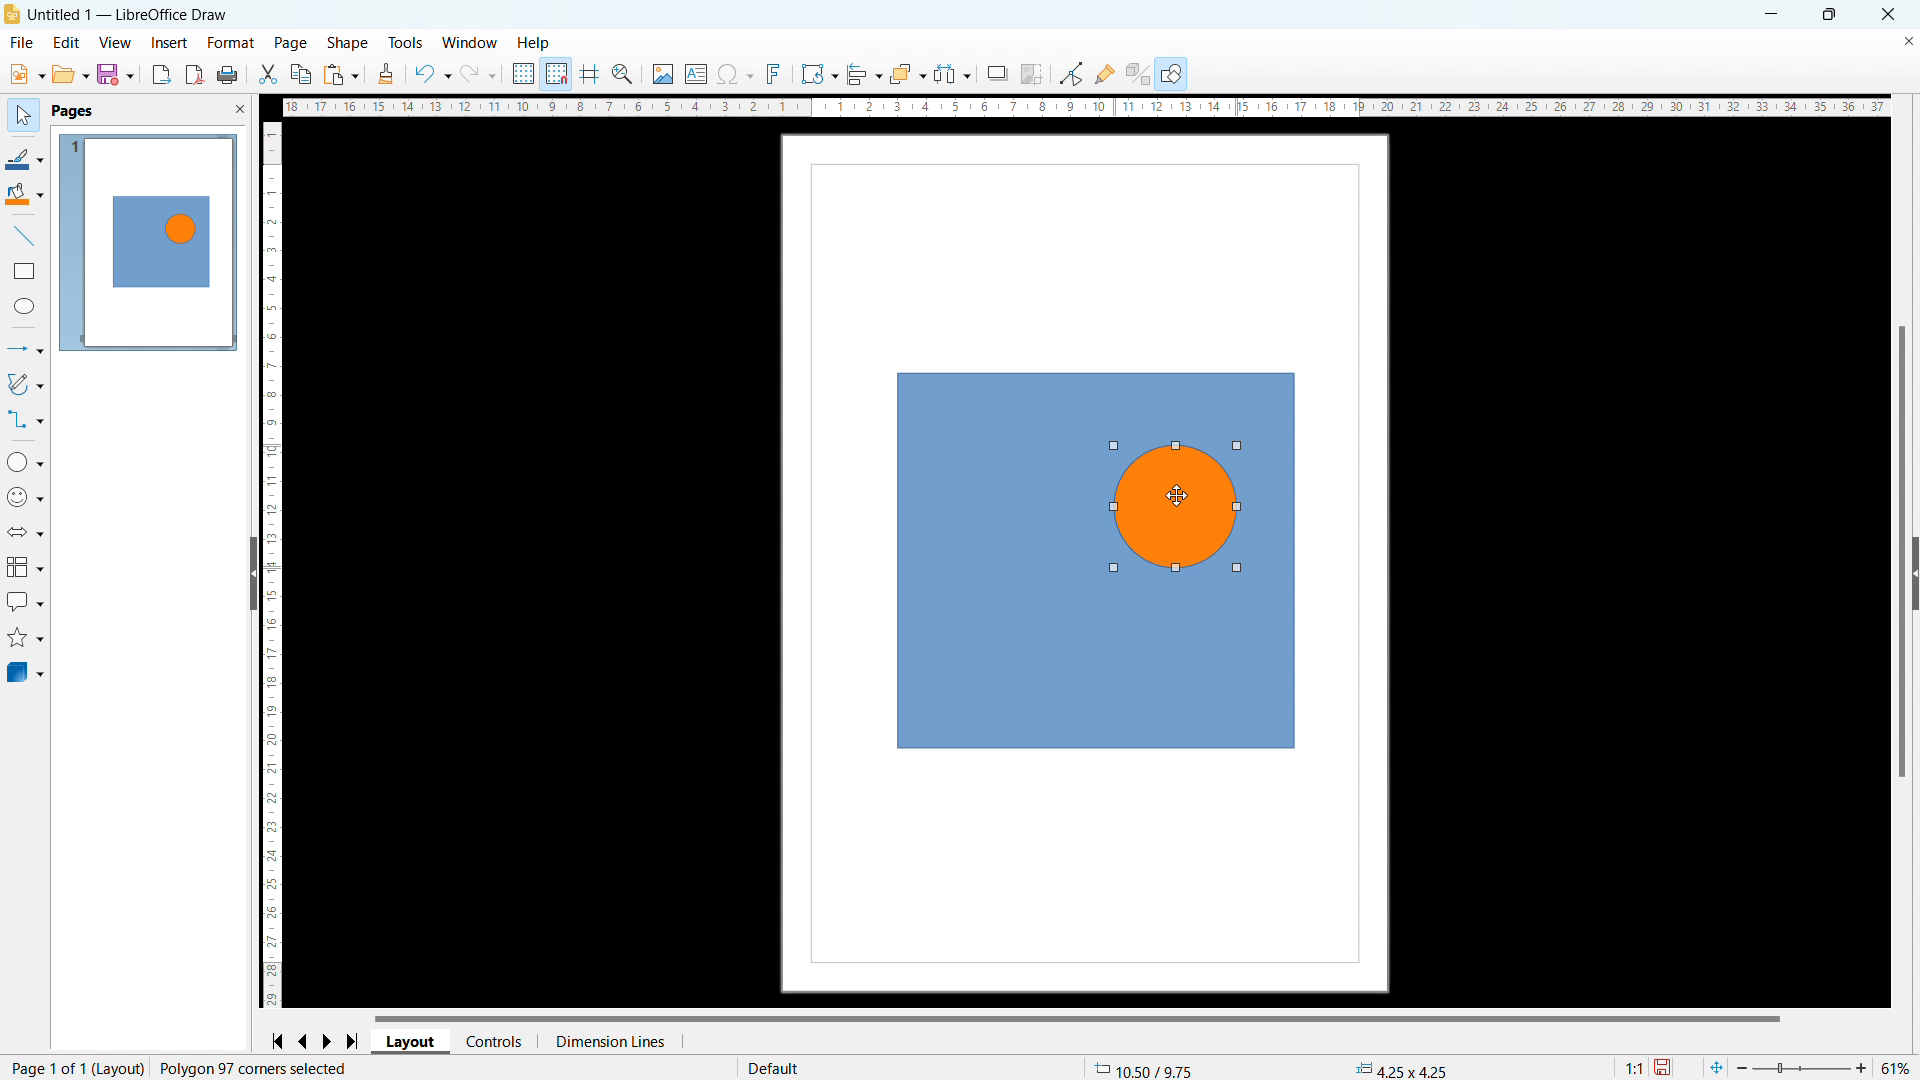 This screenshot has height=1080, width=1920. I want to click on help, so click(533, 42).